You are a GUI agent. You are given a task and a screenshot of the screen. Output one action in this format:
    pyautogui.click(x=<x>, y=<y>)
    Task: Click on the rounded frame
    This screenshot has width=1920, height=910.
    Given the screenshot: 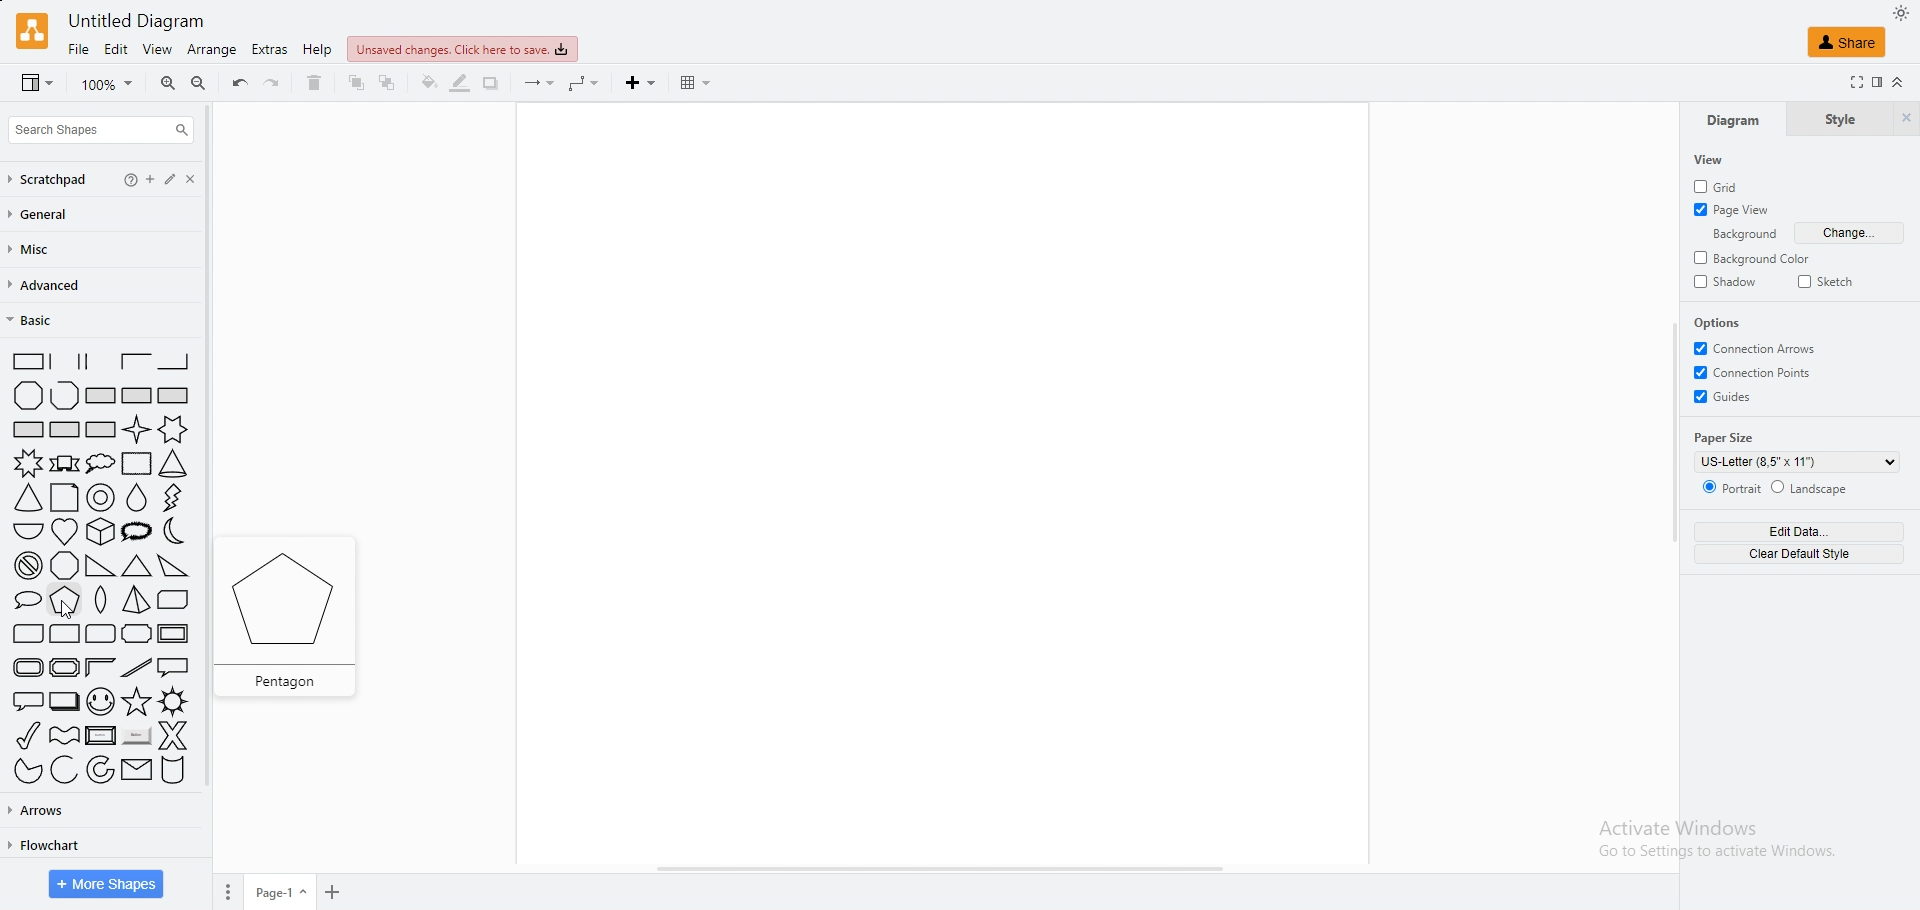 What is the action you would take?
    pyautogui.click(x=23, y=668)
    